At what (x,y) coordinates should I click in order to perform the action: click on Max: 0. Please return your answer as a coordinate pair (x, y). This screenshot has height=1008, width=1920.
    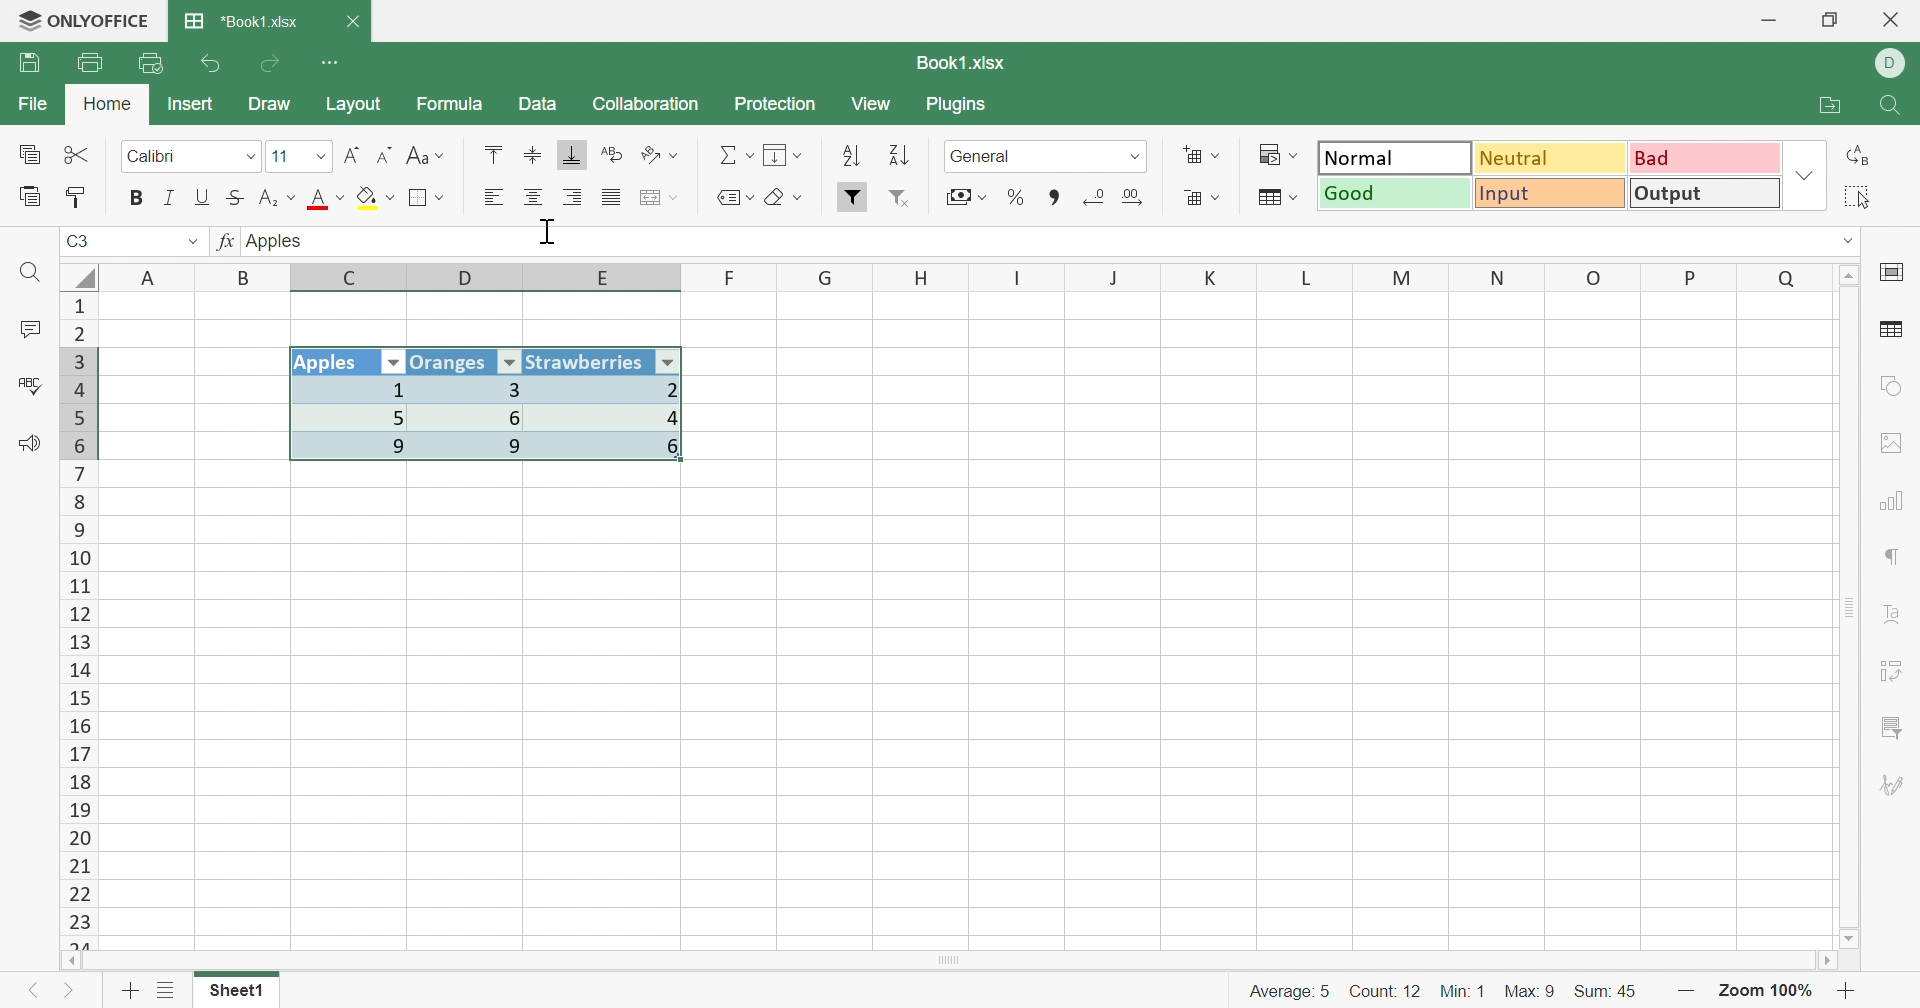
    Looking at the image, I should click on (1532, 986).